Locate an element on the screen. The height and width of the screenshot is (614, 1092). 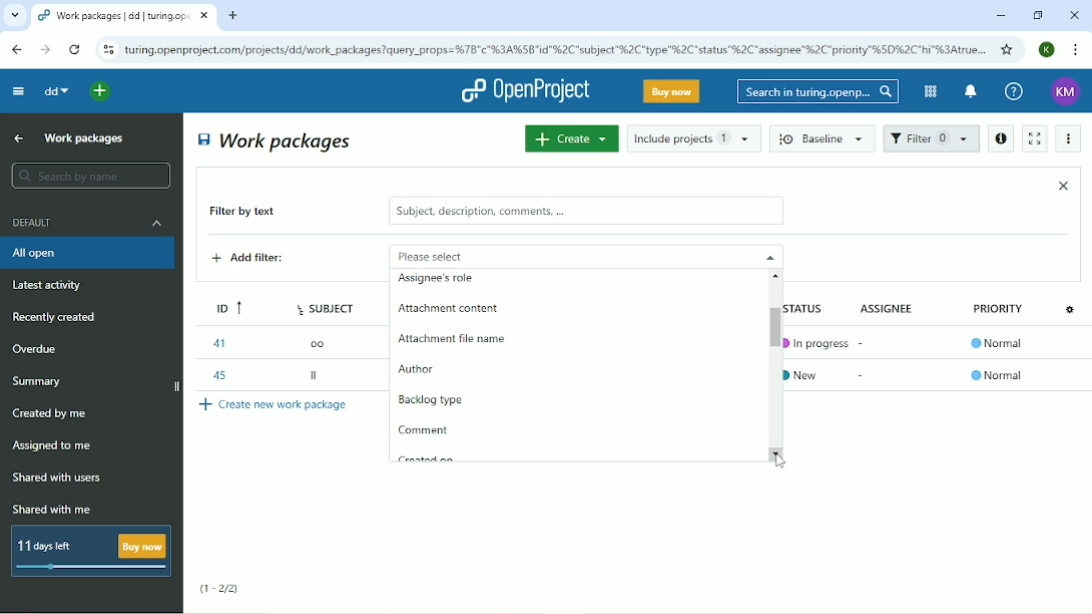
Assignee is located at coordinates (891, 307).